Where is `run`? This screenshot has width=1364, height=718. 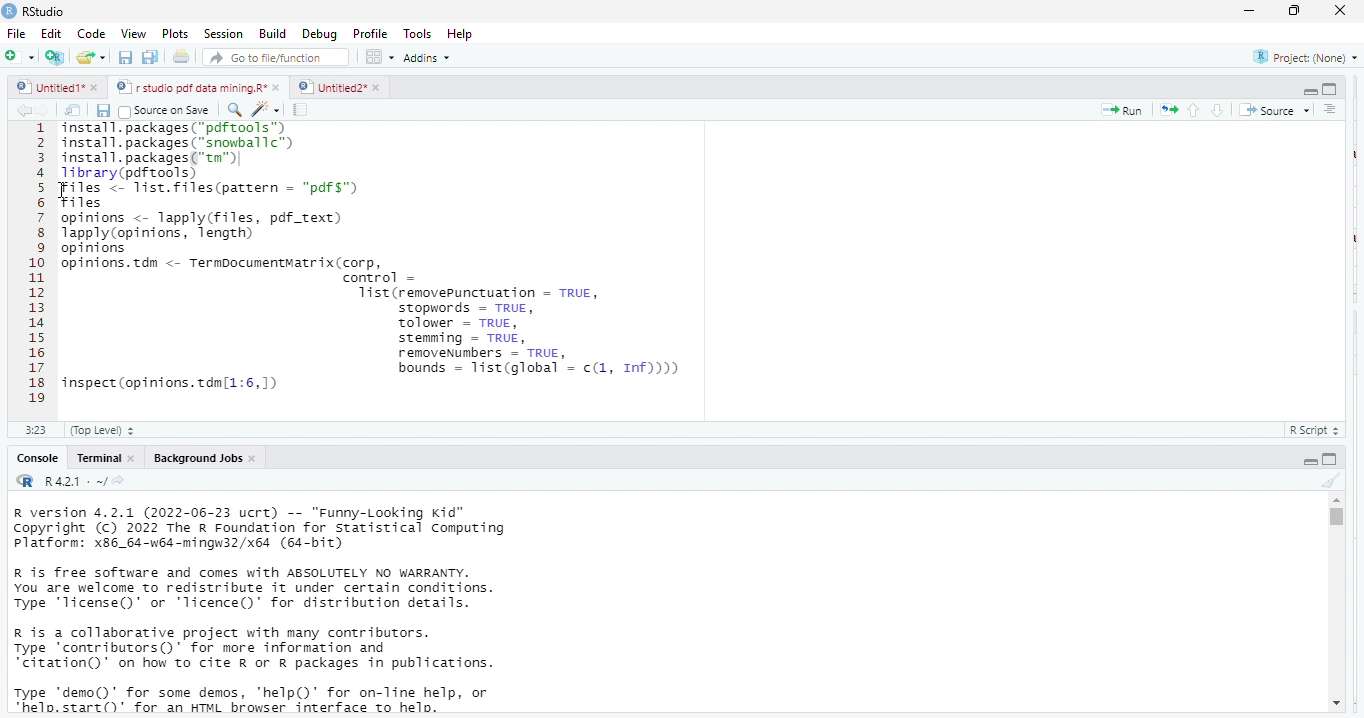 run is located at coordinates (1122, 110).